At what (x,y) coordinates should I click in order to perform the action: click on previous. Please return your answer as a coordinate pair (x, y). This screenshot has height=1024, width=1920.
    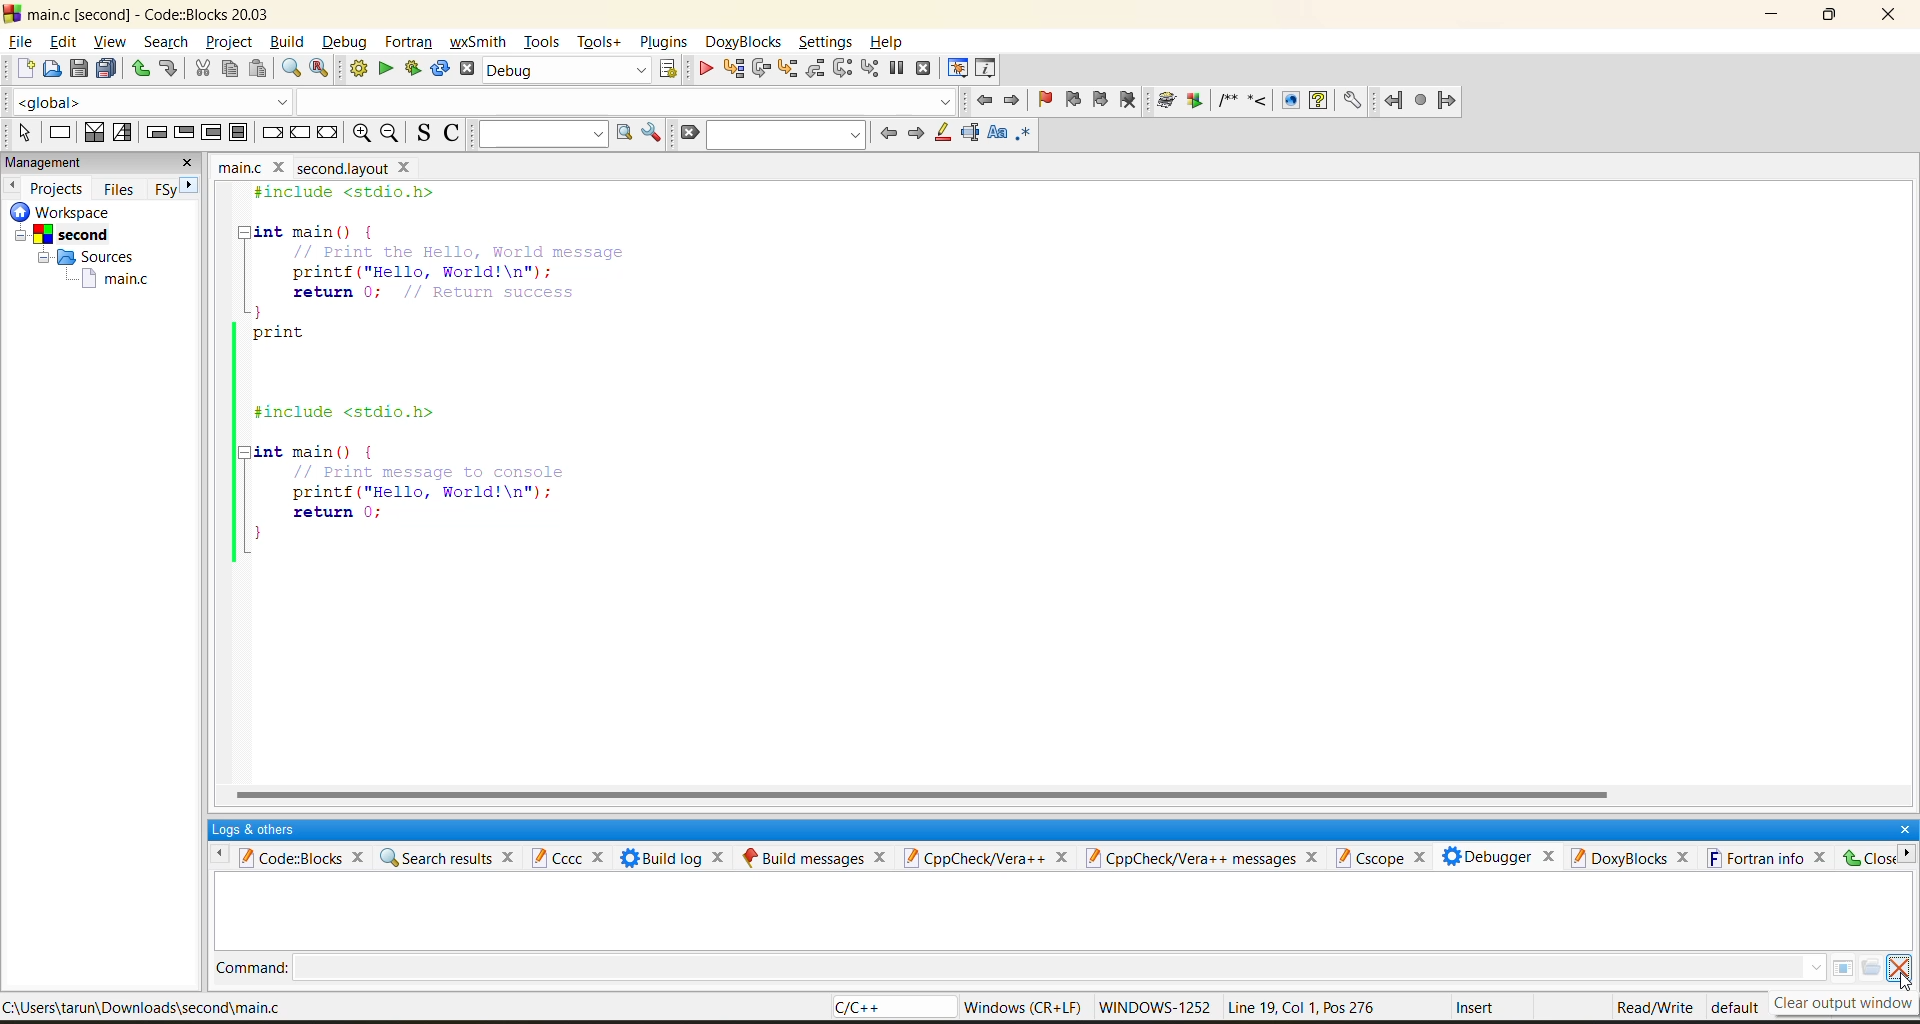
    Looking at the image, I should click on (12, 187).